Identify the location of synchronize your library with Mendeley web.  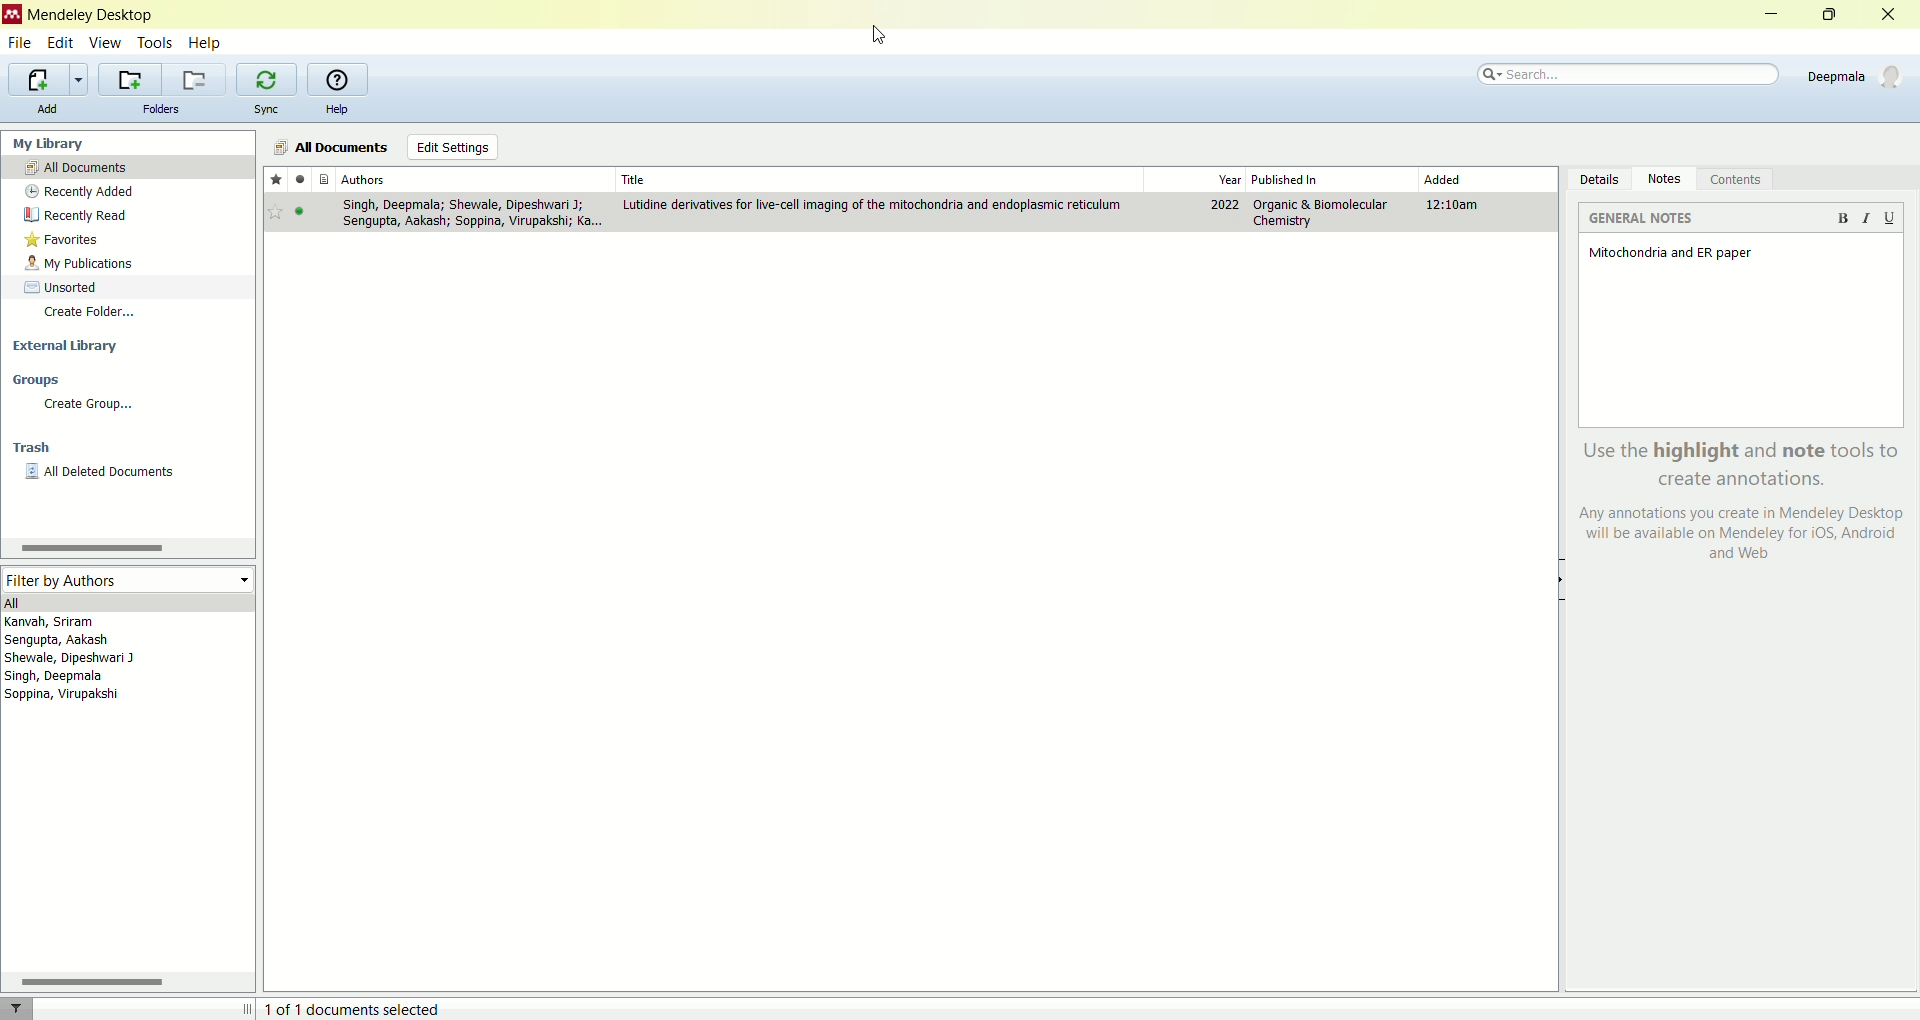
(269, 79).